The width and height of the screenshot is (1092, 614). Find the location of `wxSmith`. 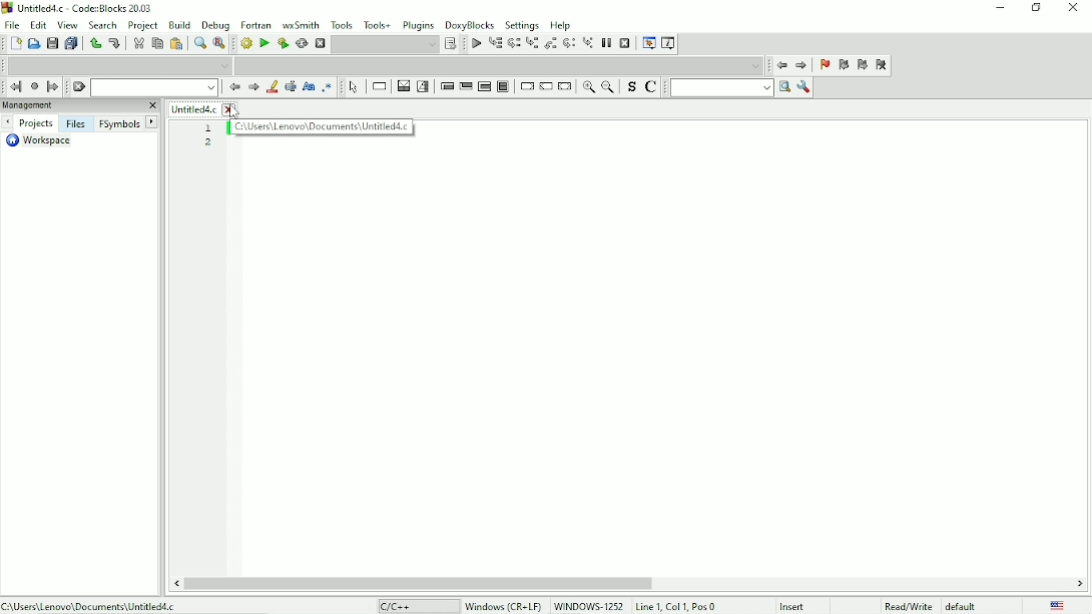

wxSmith is located at coordinates (301, 25).